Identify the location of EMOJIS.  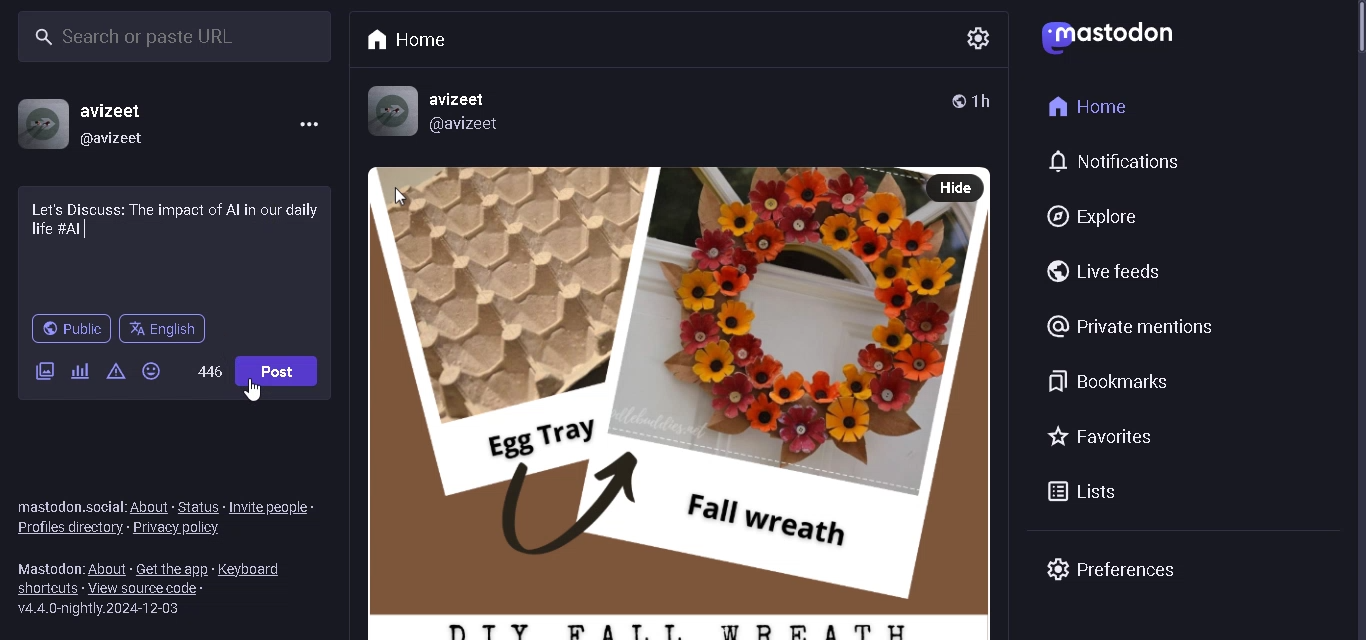
(152, 370).